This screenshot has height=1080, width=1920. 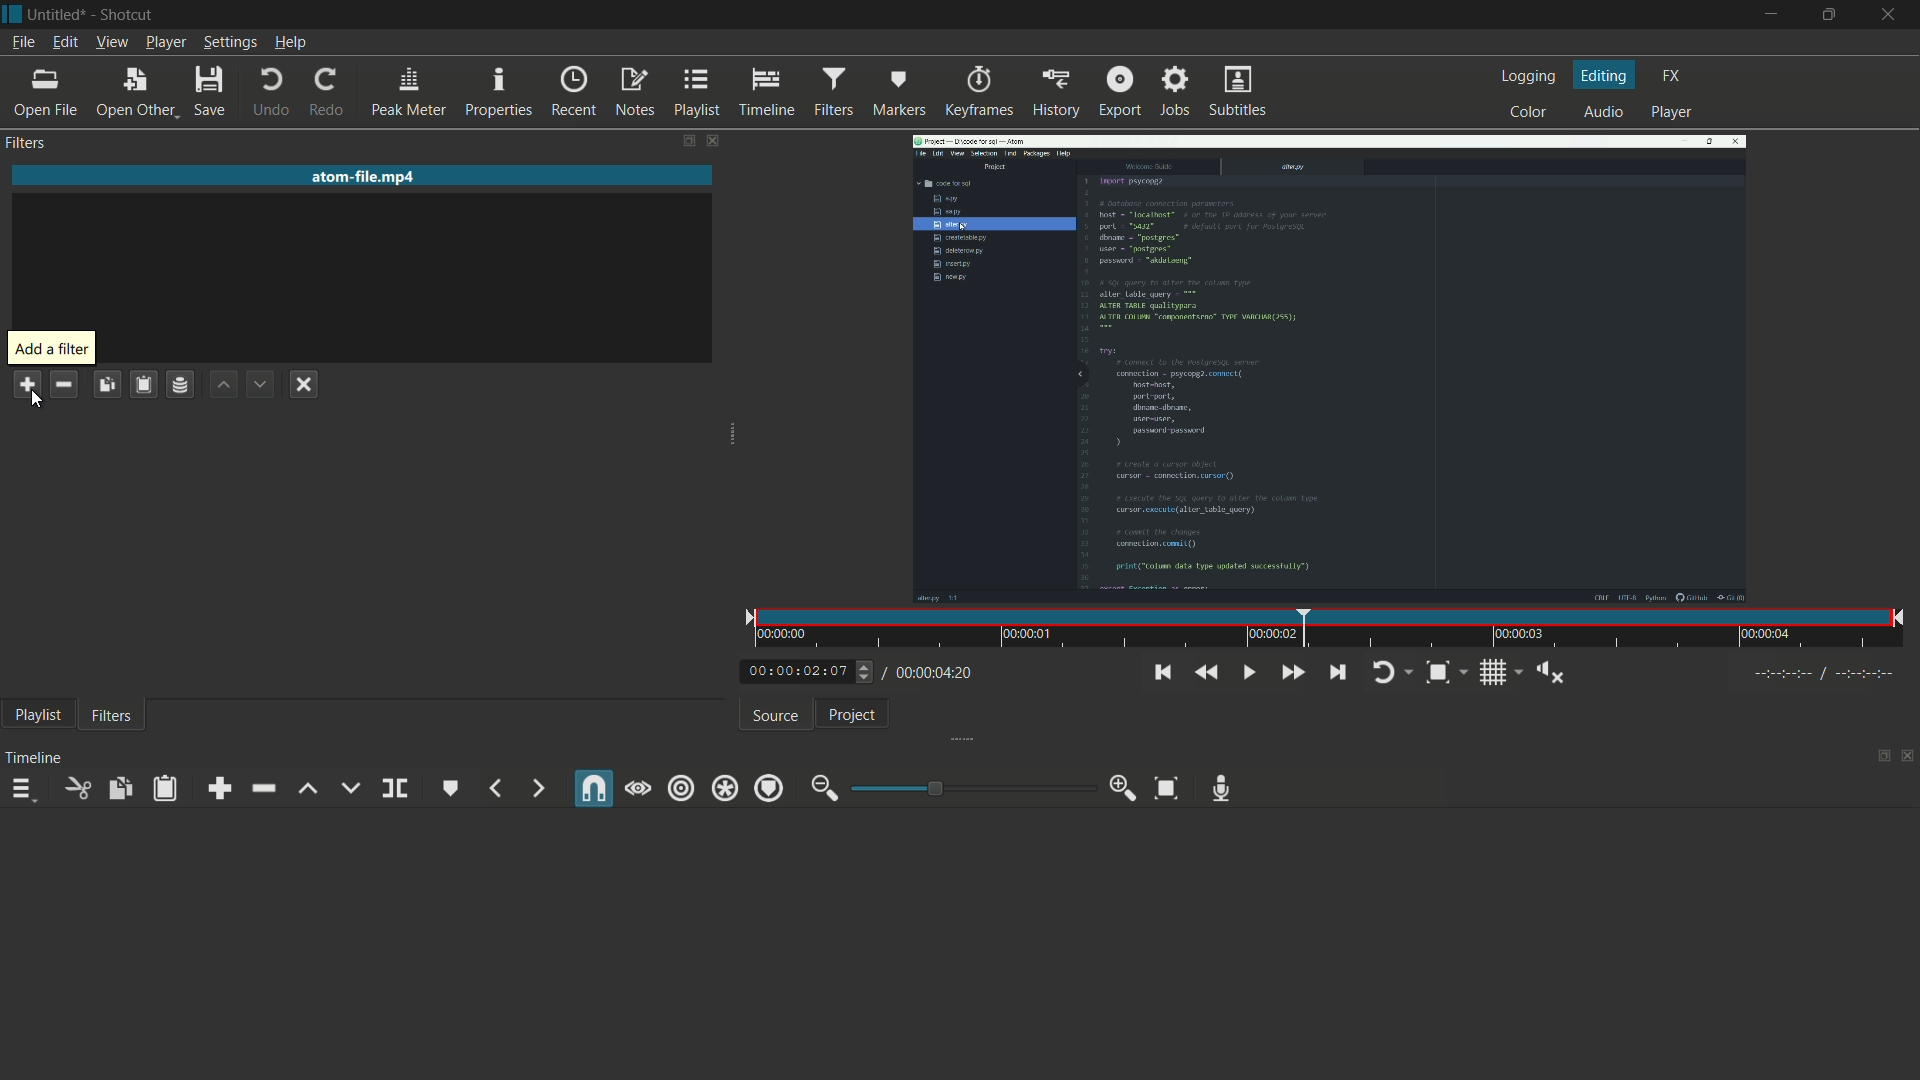 I want to click on keyframes, so click(x=980, y=93).